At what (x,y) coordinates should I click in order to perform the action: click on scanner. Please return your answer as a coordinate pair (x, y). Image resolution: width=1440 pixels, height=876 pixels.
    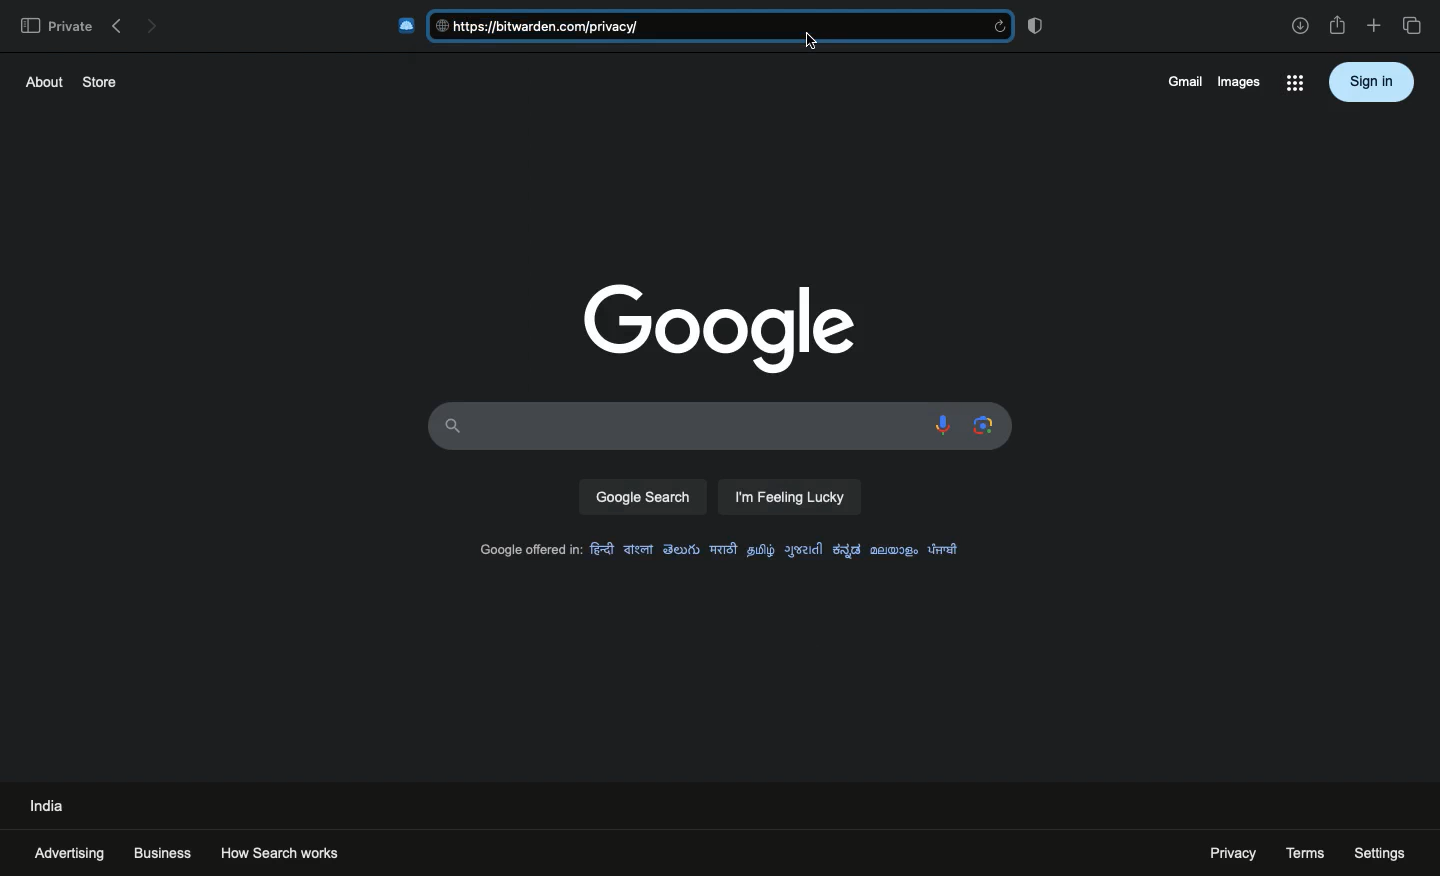
    Looking at the image, I should click on (979, 425).